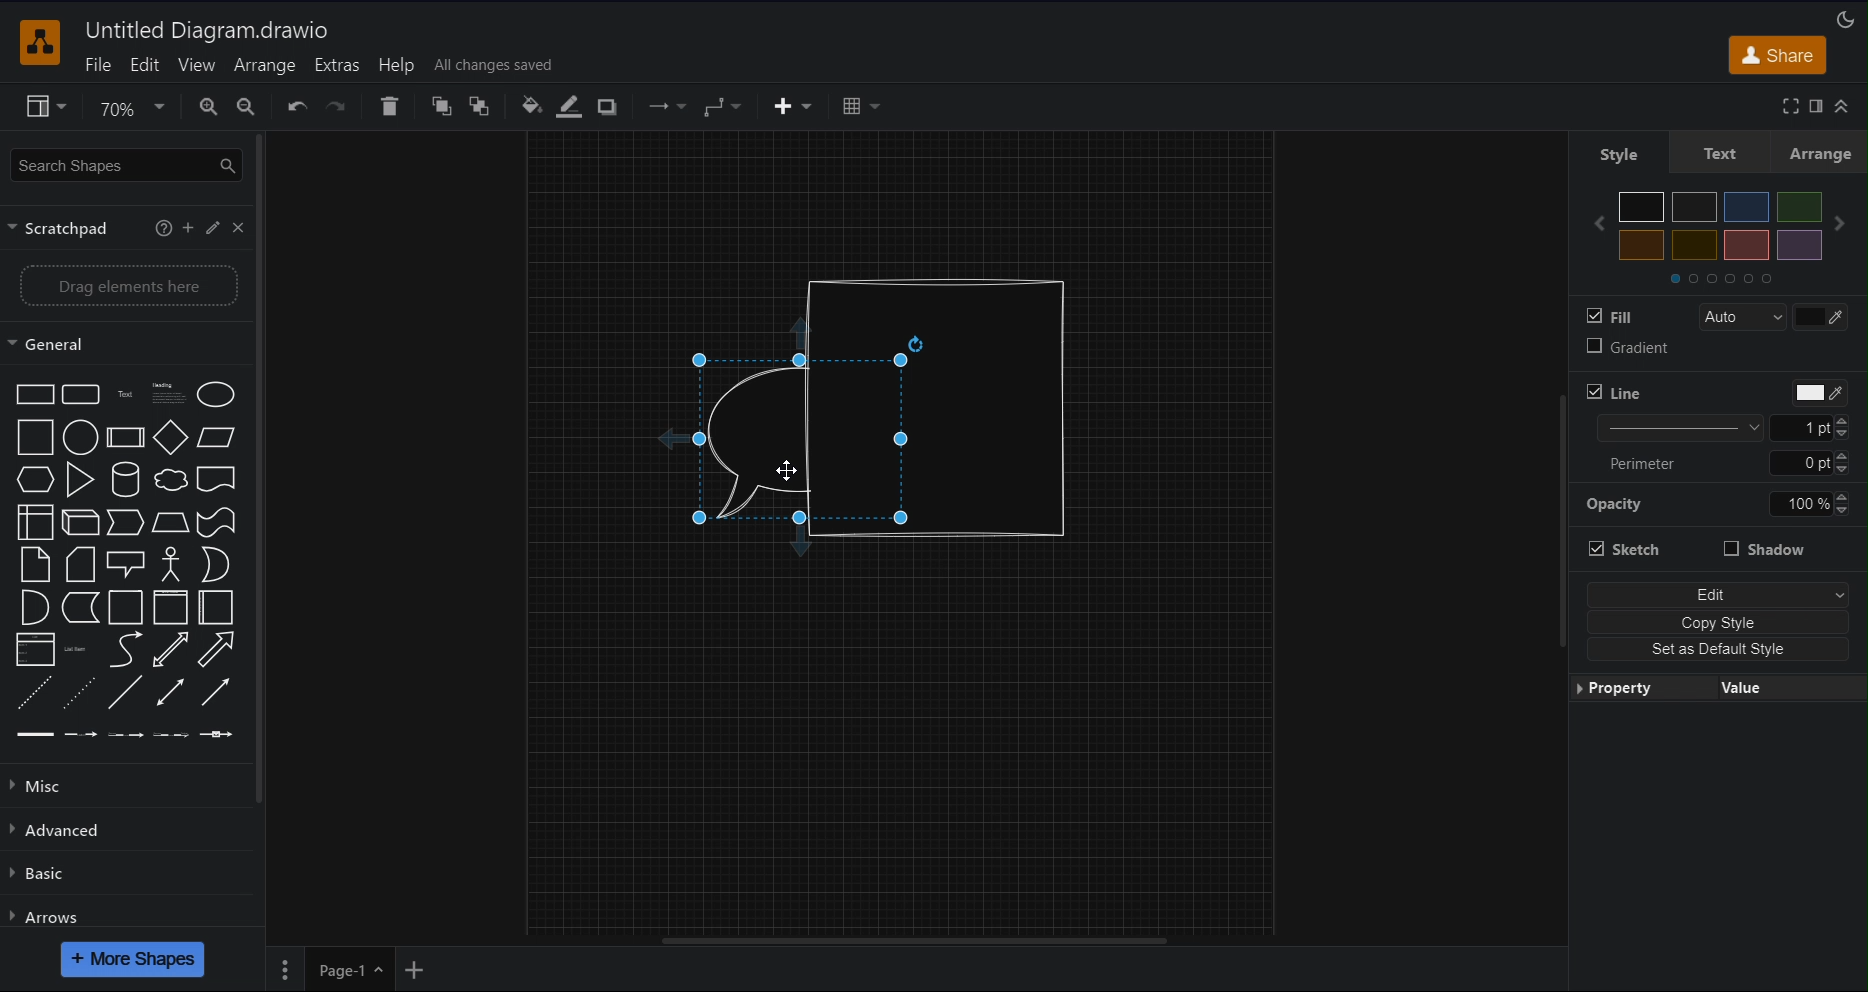  I want to click on Undo, so click(295, 106).